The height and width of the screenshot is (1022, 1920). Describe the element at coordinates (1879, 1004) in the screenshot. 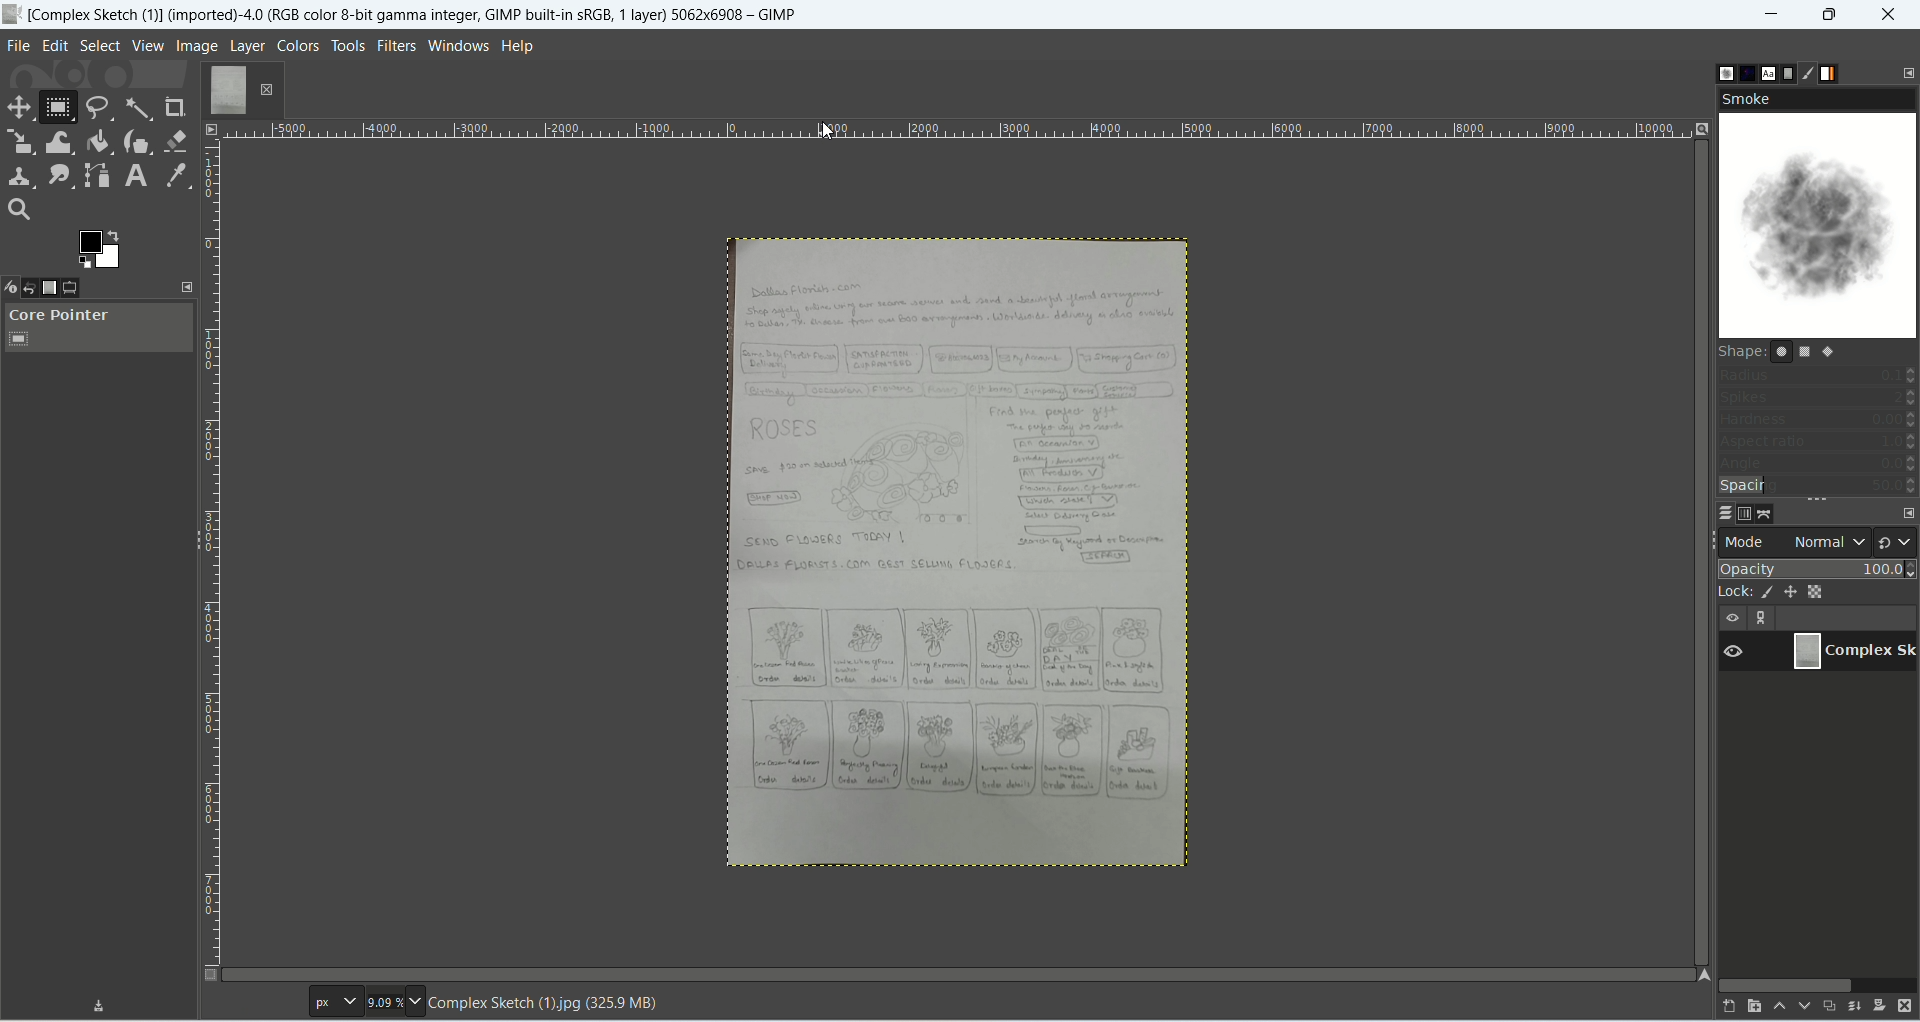

I see `add a mask` at that location.